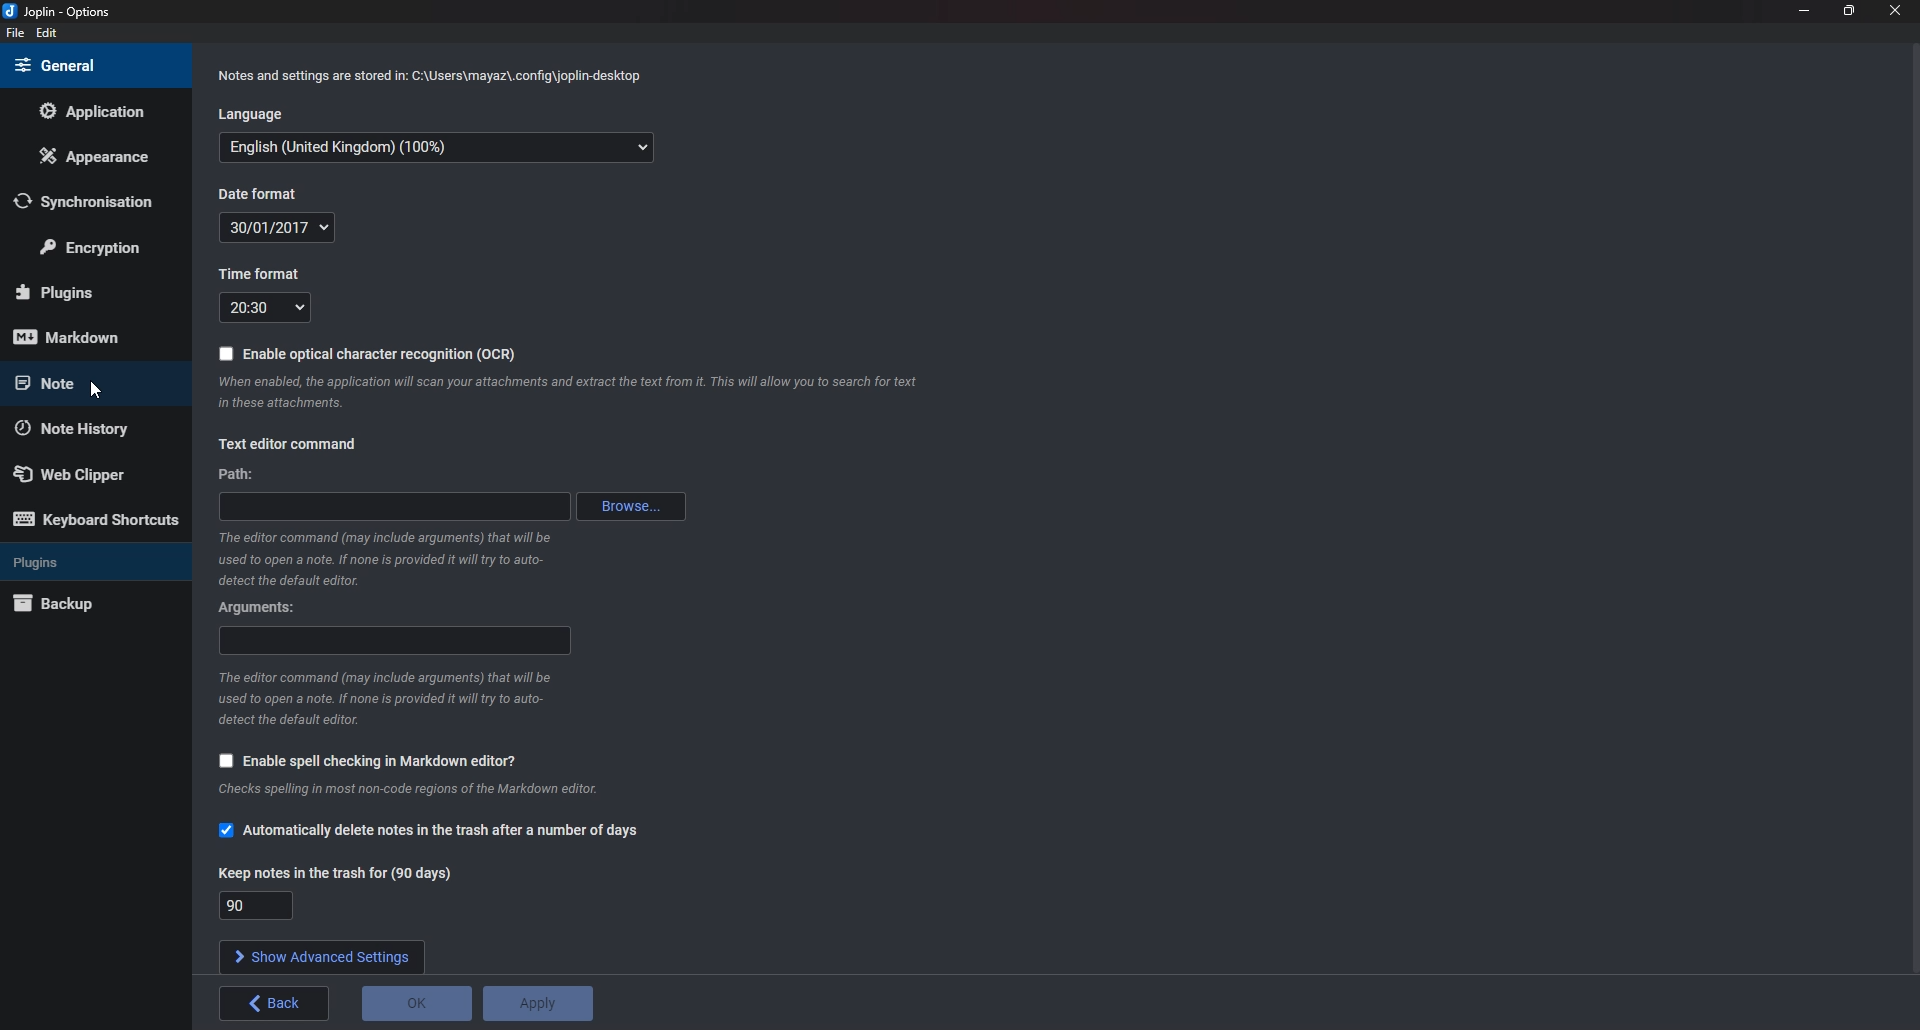 Image resolution: width=1920 pixels, height=1030 pixels. What do you see at coordinates (275, 272) in the screenshot?
I see `Time format` at bounding box center [275, 272].